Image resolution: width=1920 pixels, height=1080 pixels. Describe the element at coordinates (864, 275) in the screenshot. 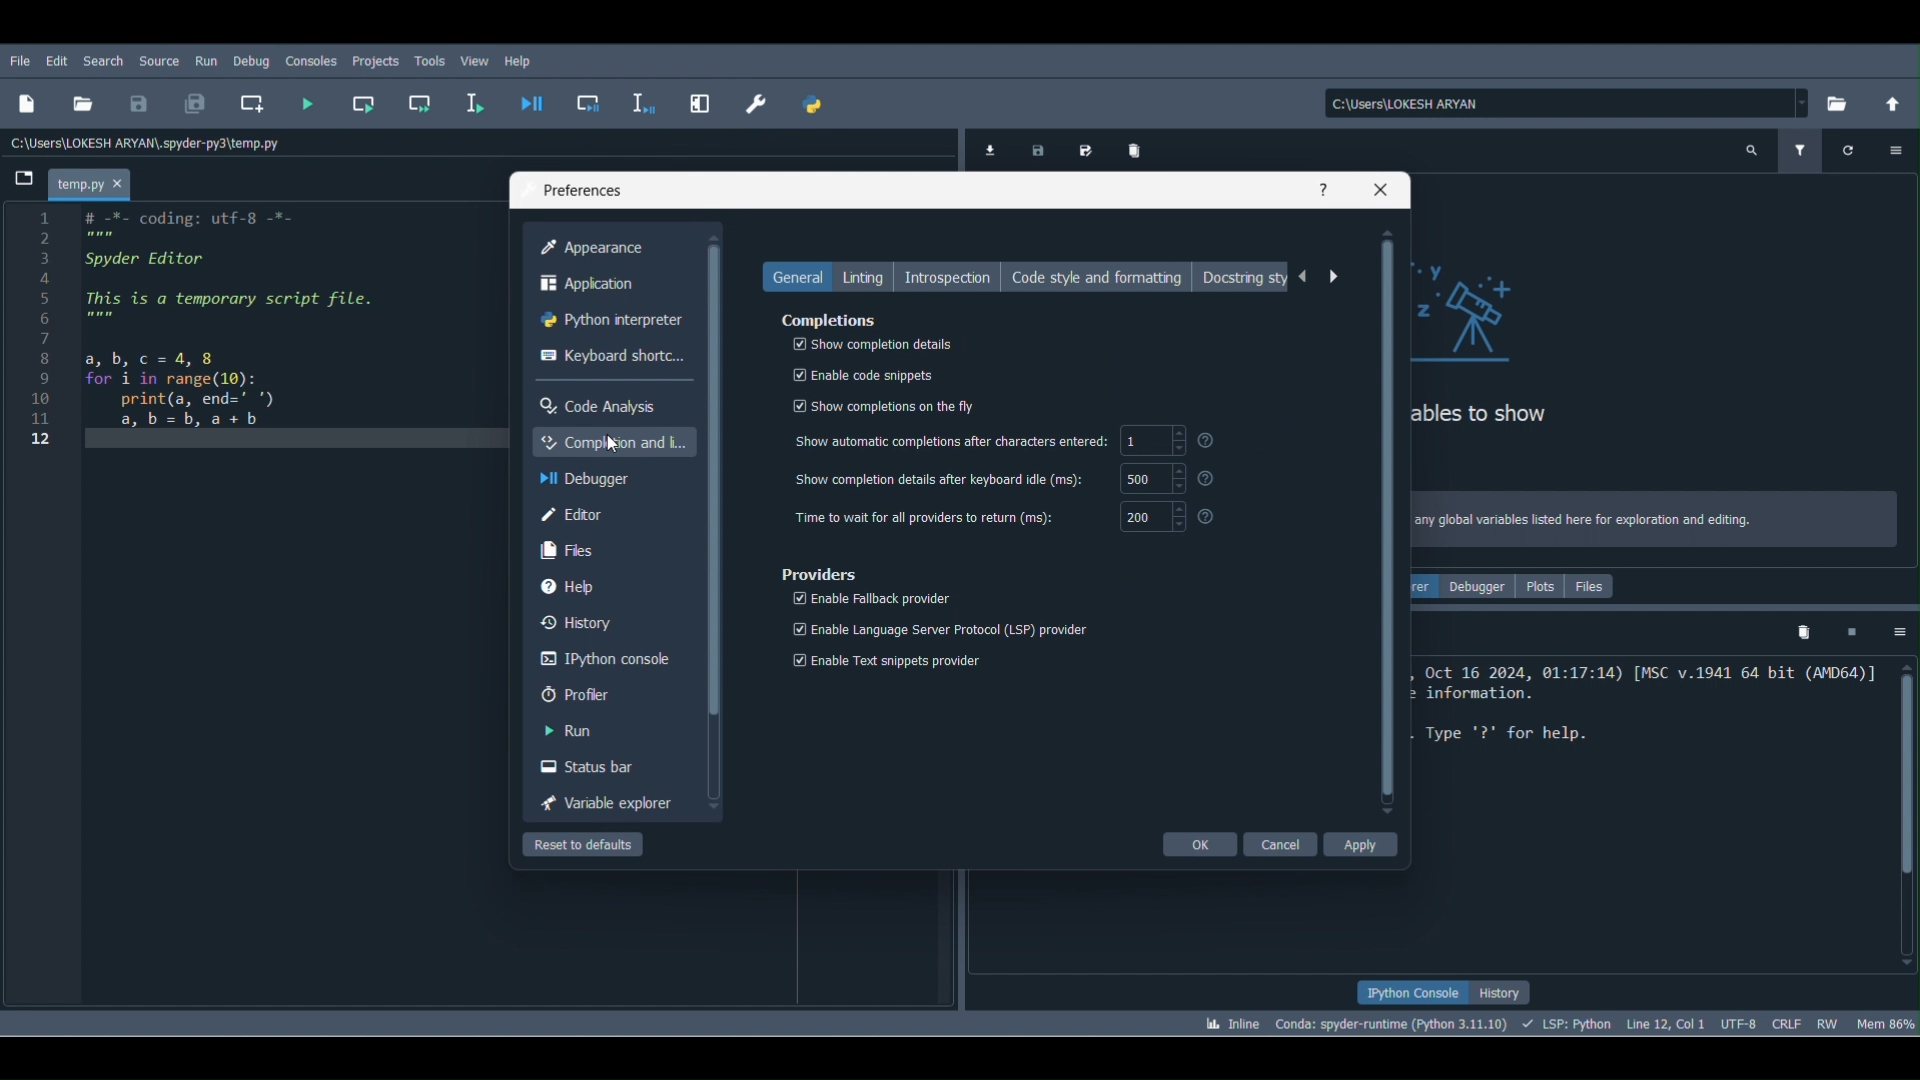

I see `Linting` at that location.